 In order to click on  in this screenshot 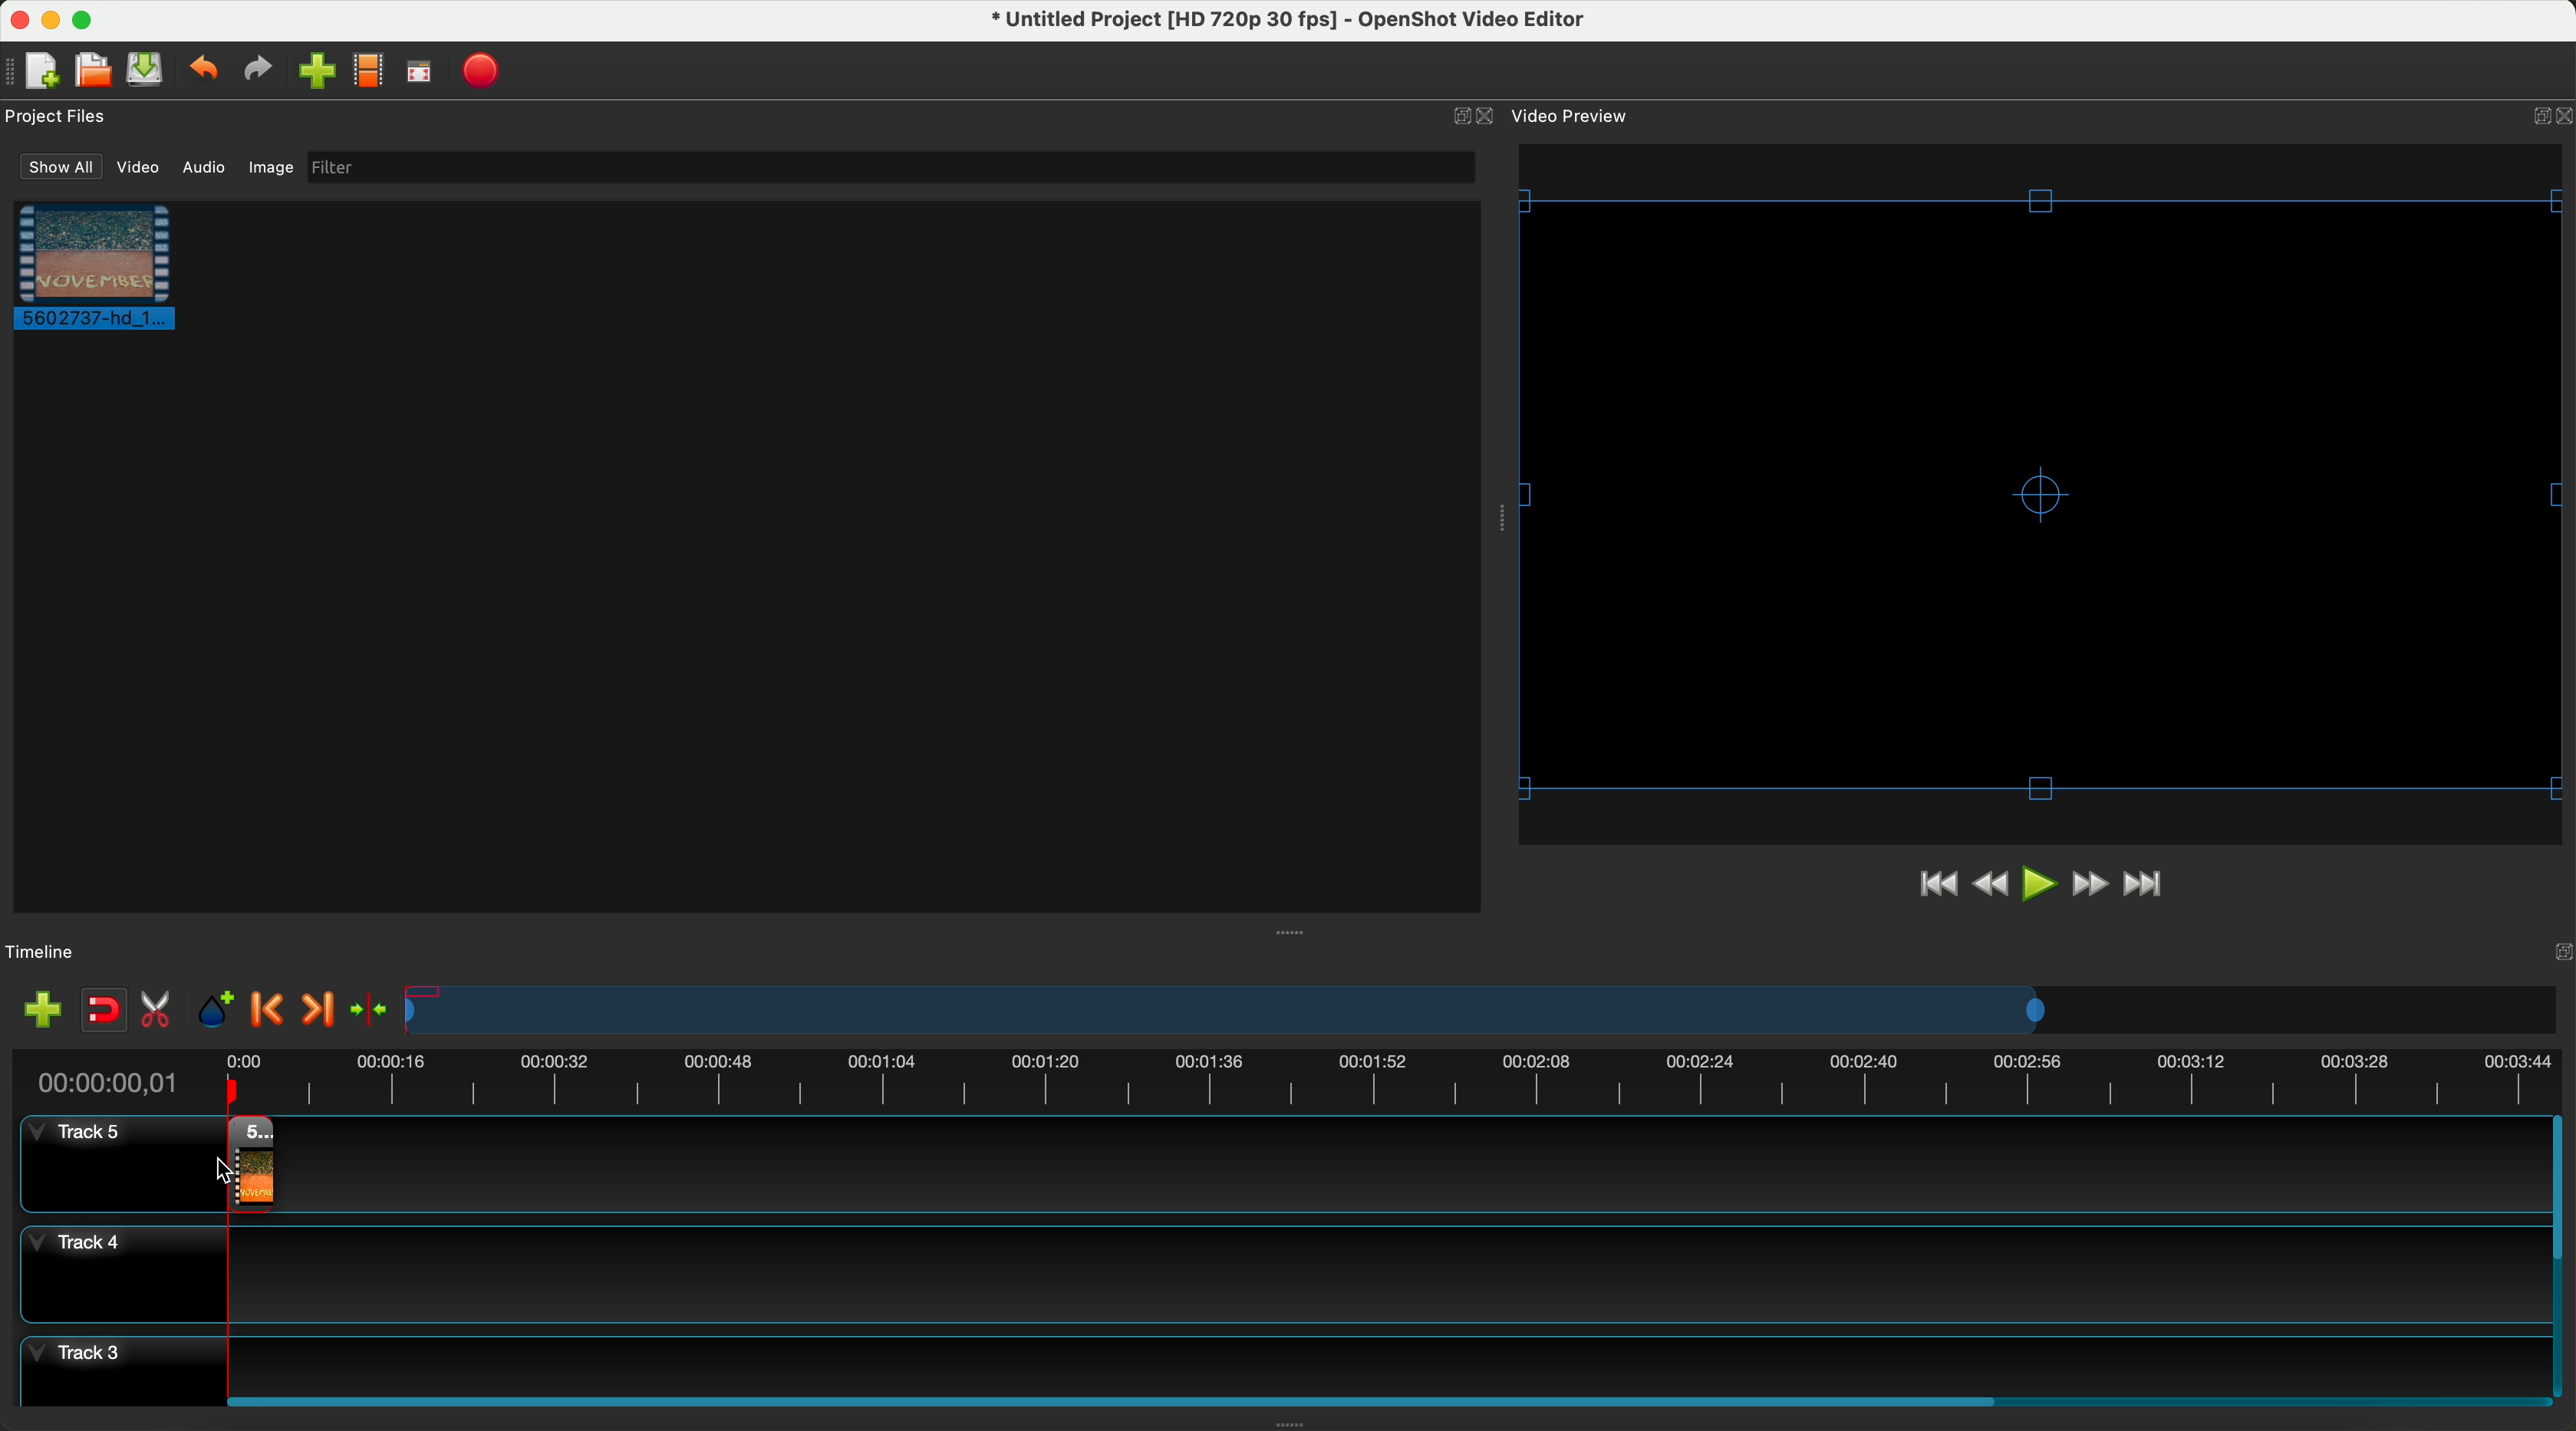, I will do `click(1500, 515)`.